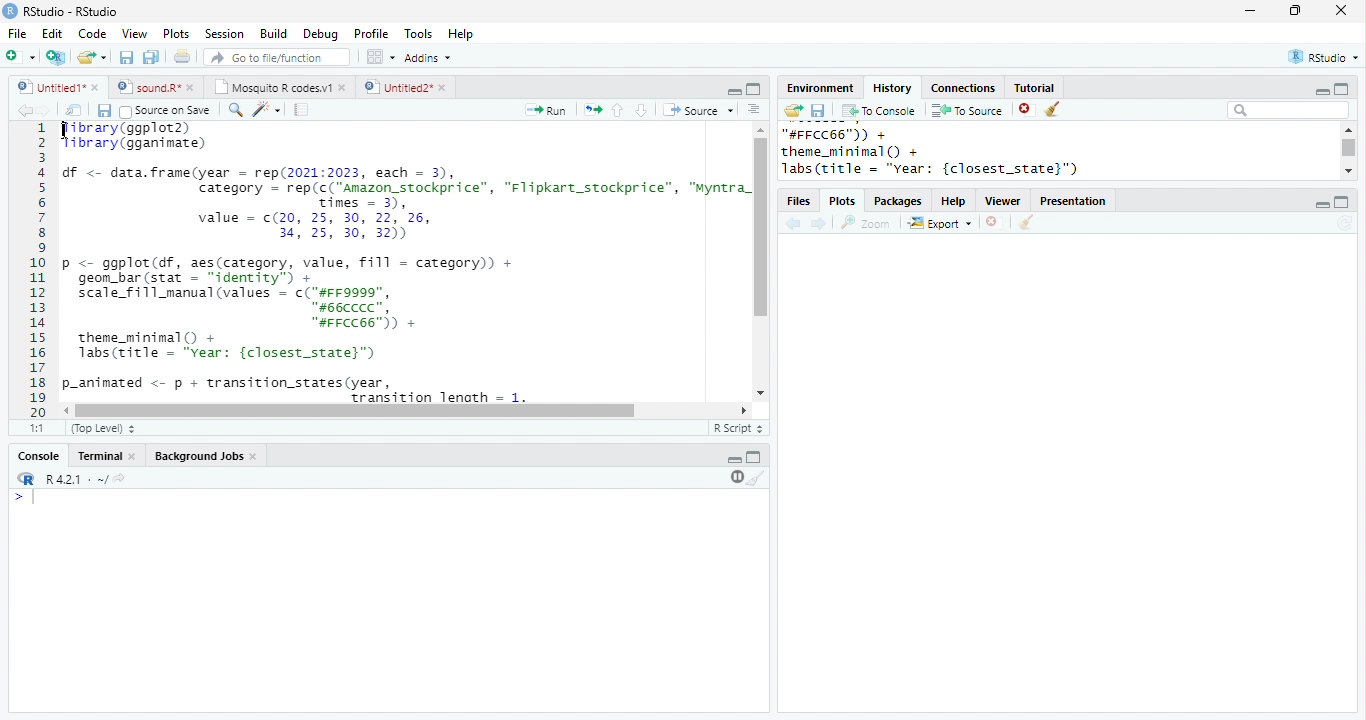 The height and width of the screenshot is (720, 1366). Describe the element at coordinates (235, 347) in the screenshot. I see `theme_minimal() +labs(title = “Year: {closest_state}”)` at that location.